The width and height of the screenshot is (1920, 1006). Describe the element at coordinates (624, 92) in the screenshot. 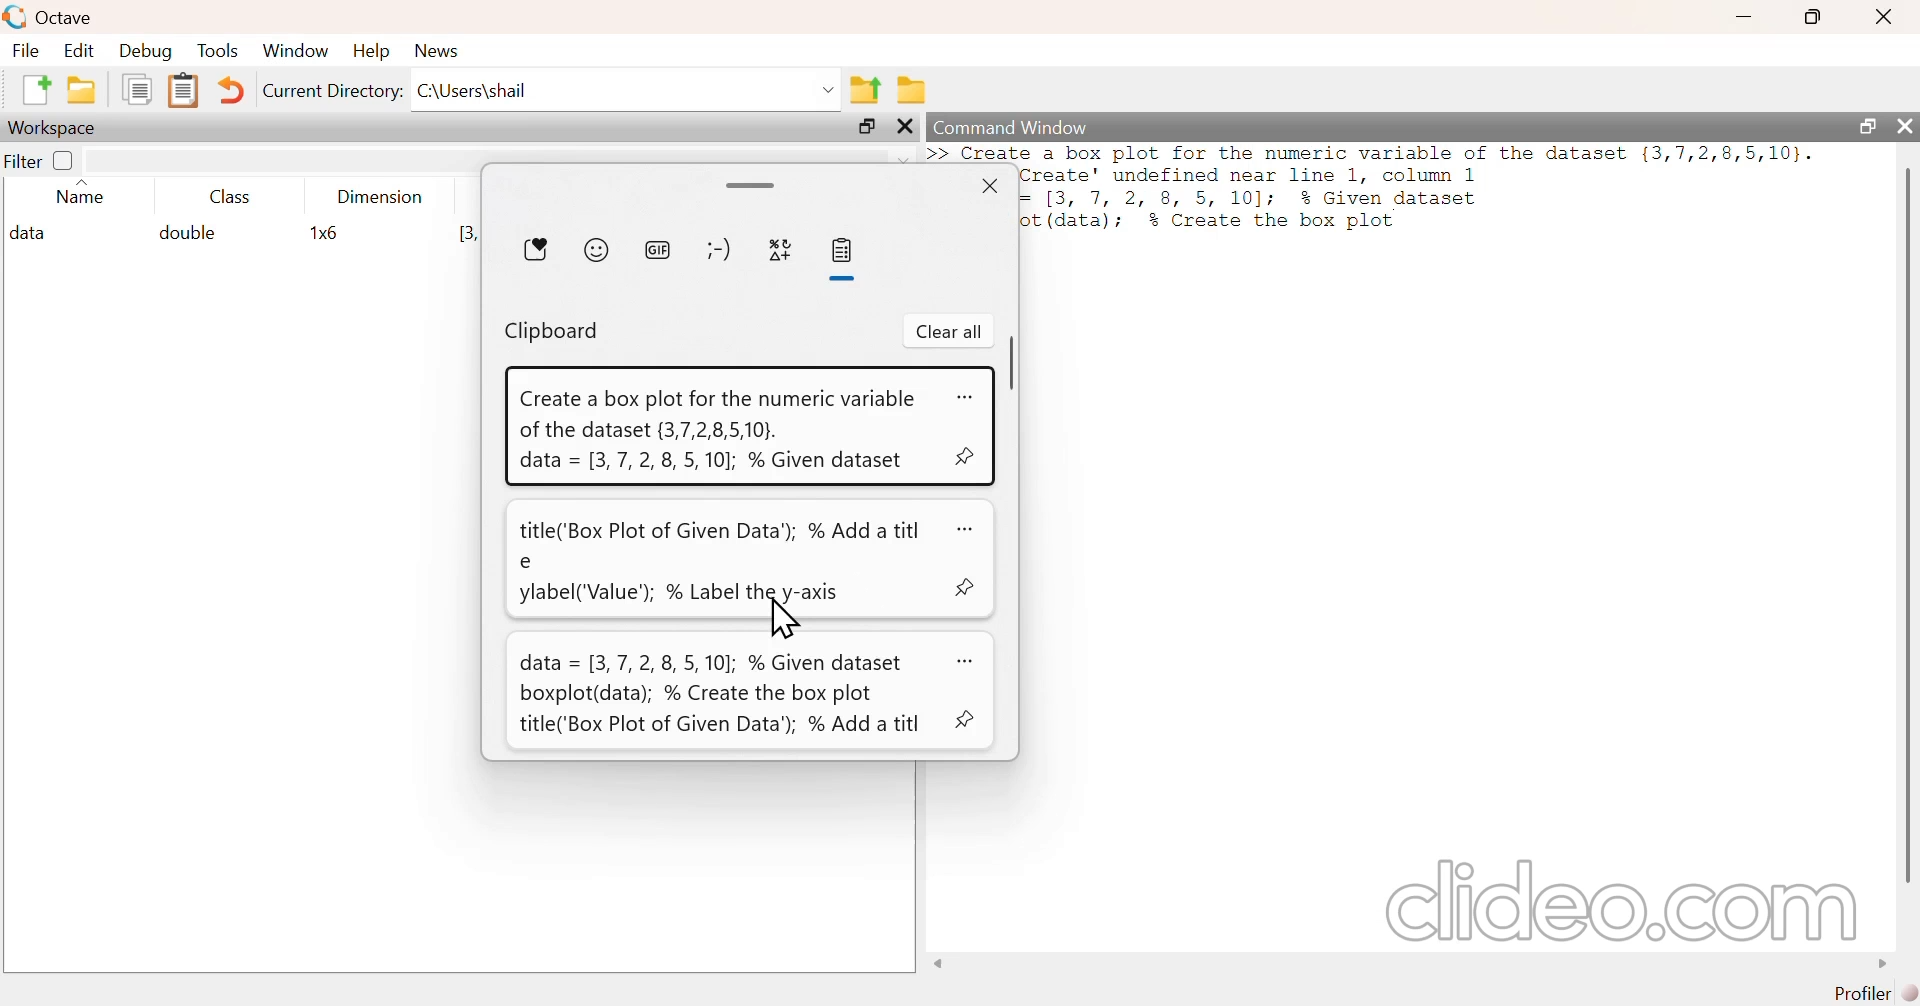

I see `enter directory name` at that location.